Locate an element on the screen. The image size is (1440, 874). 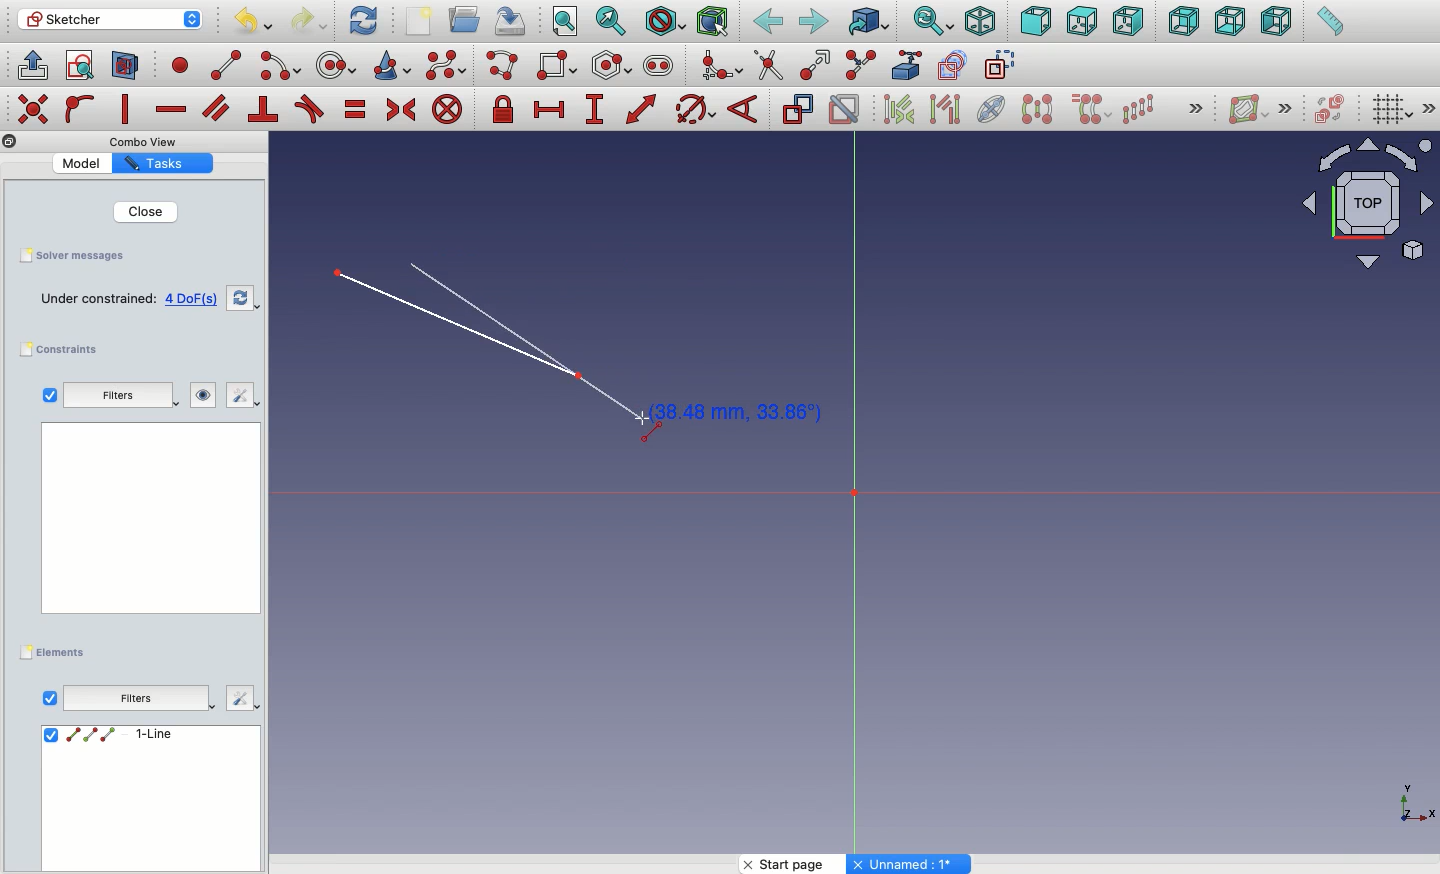
Go to linked object is located at coordinates (868, 21).